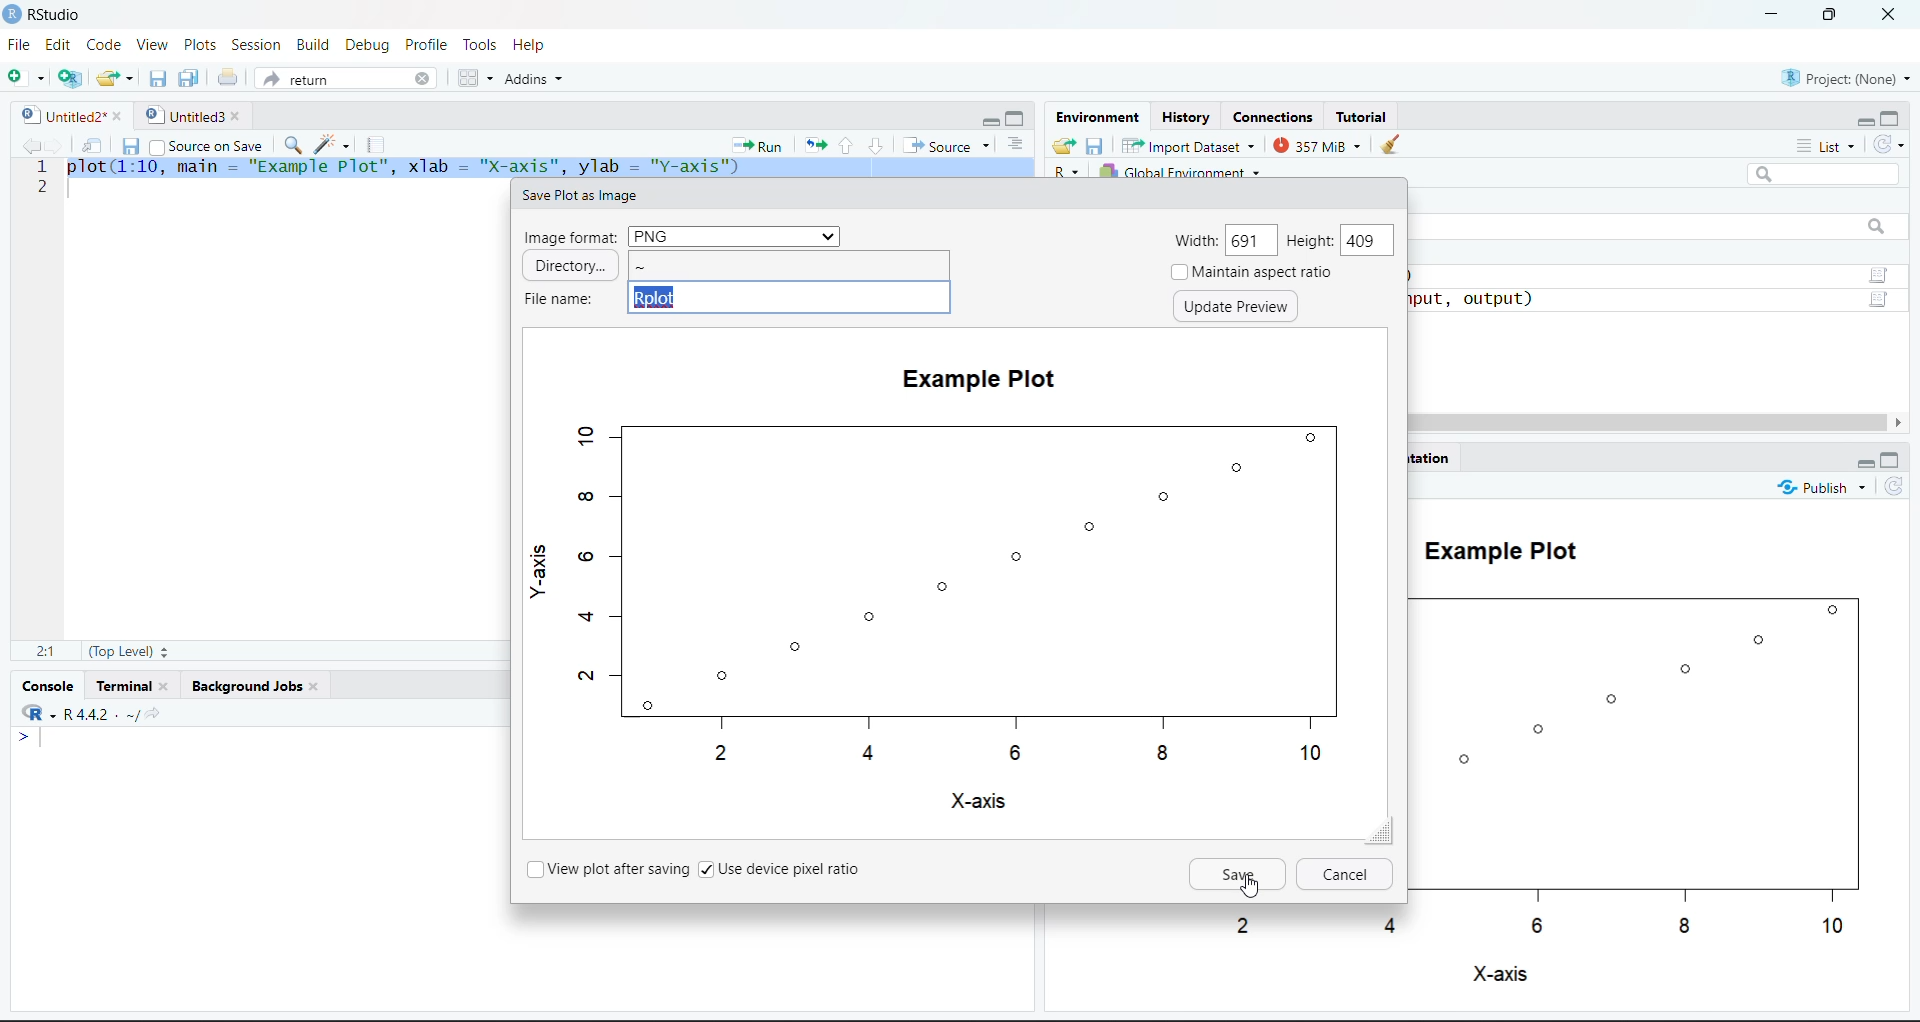 The image size is (1920, 1022). I want to click on Y-axis, so click(538, 566).